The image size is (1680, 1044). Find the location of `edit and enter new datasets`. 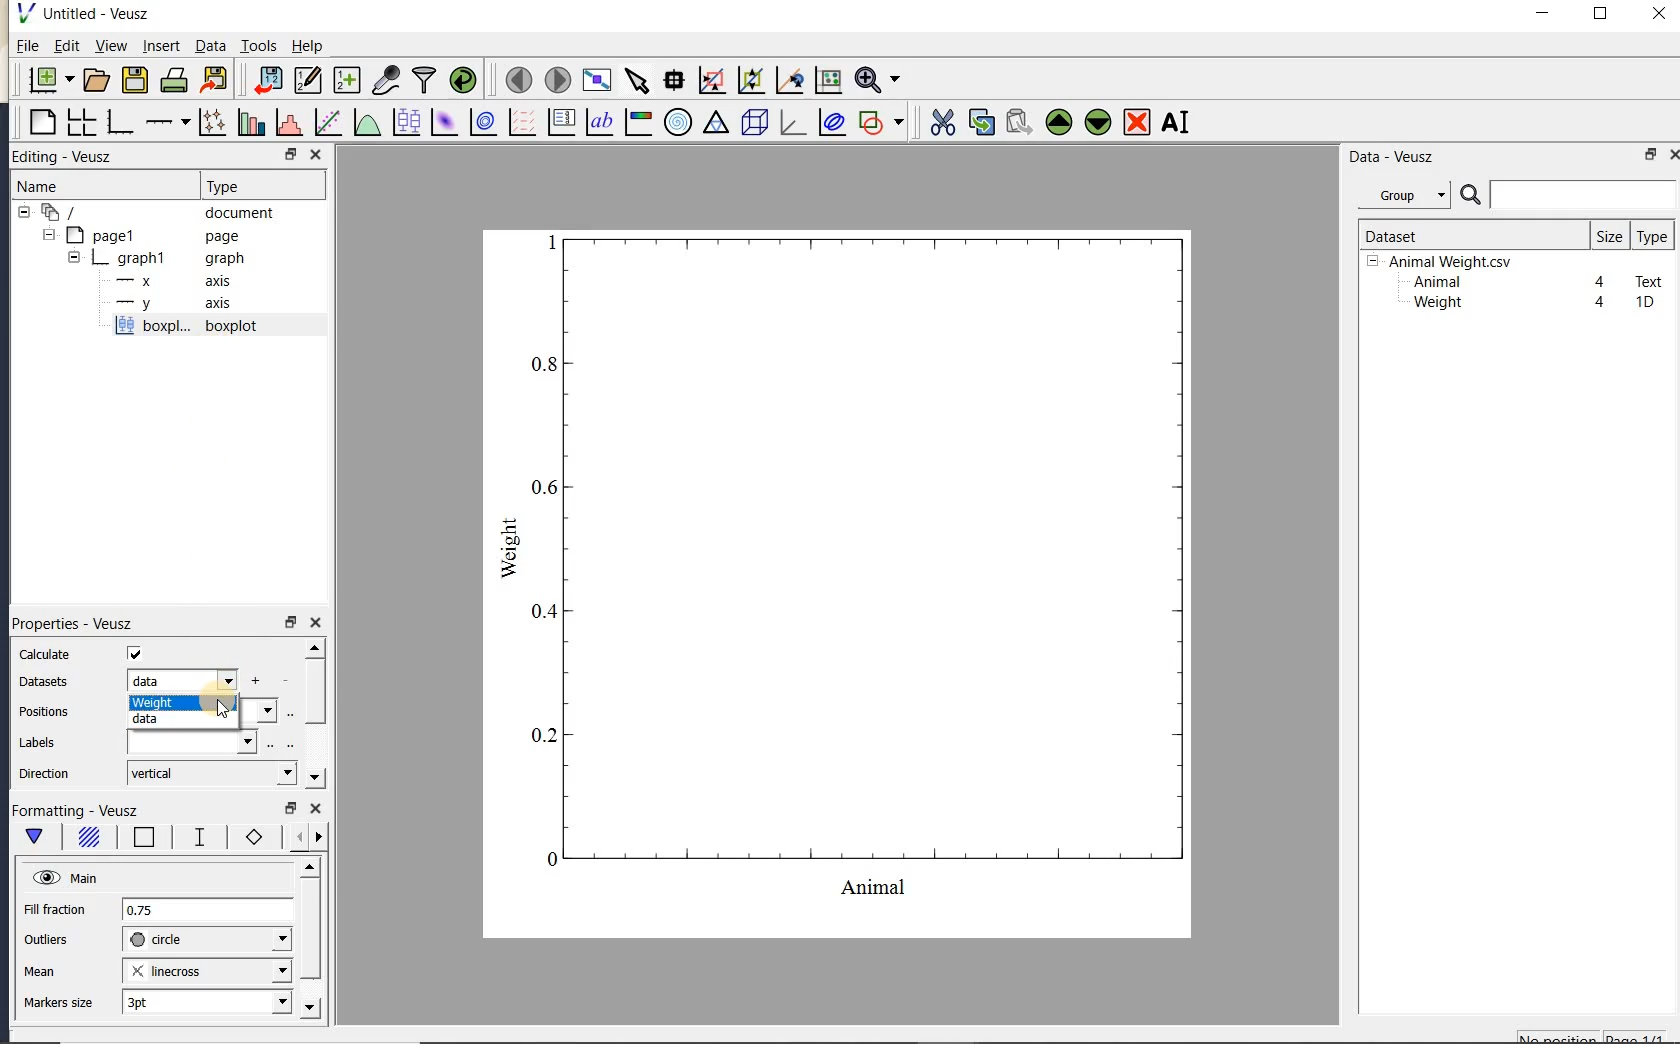

edit and enter new datasets is located at coordinates (307, 80).